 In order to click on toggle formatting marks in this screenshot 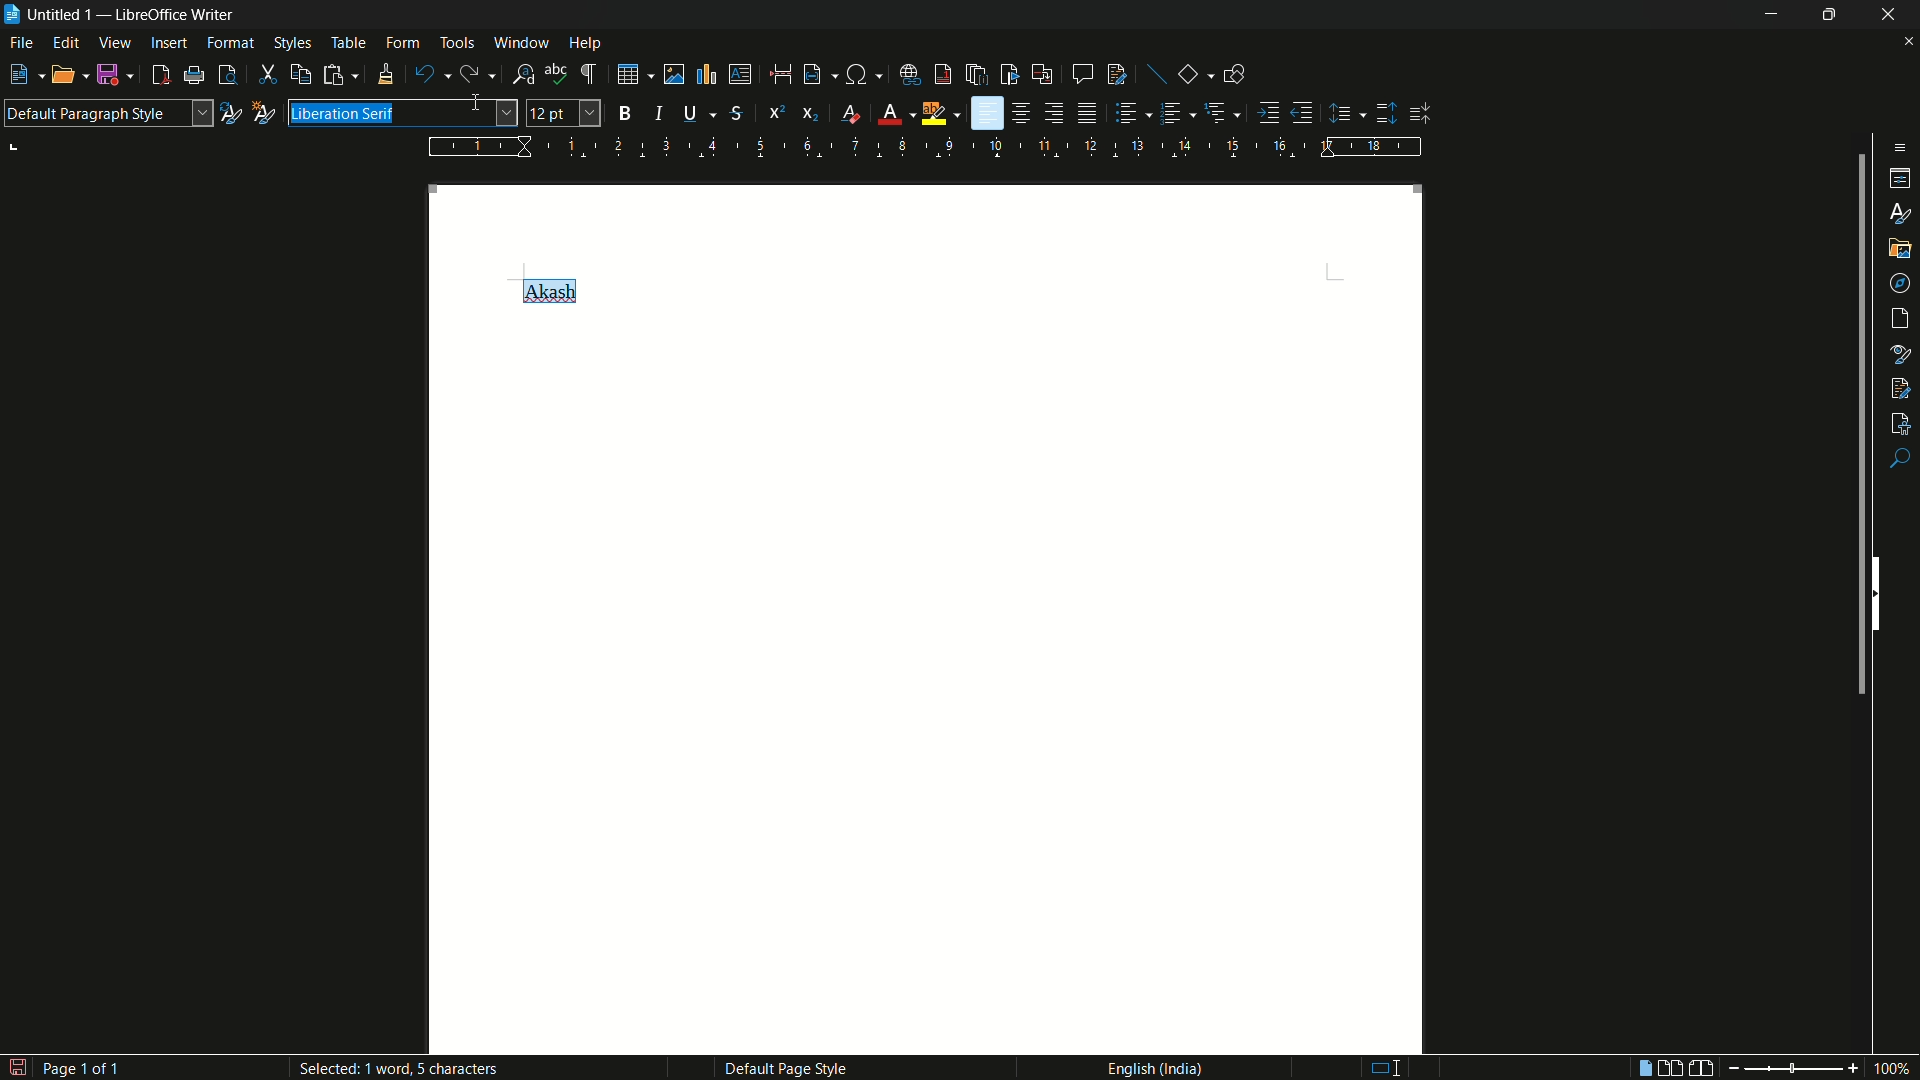, I will do `click(590, 75)`.